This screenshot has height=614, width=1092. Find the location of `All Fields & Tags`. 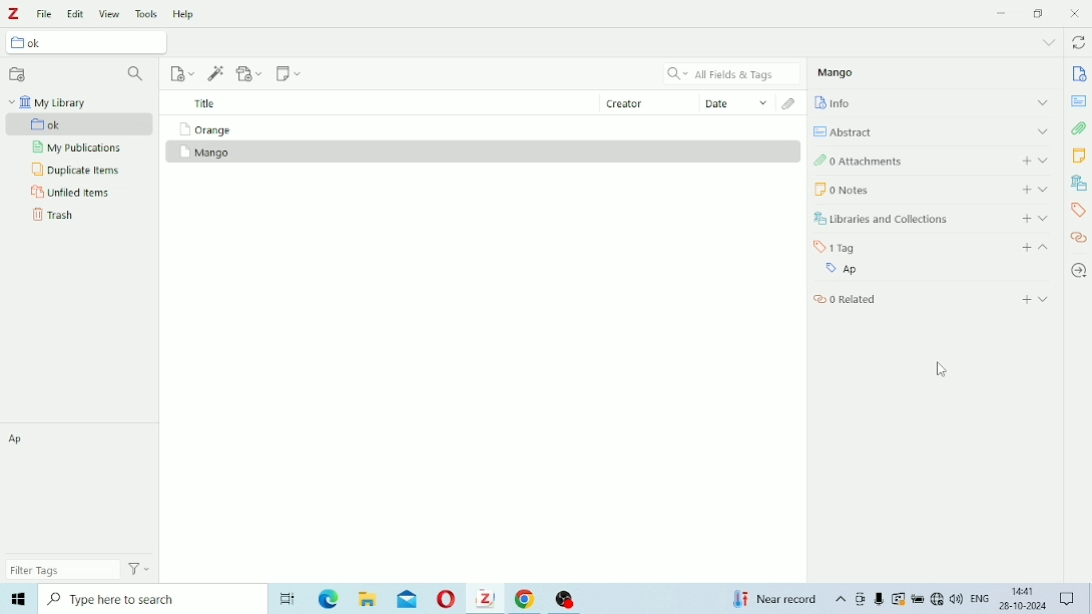

All Fields & Tags is located at coordinates (734, 74).